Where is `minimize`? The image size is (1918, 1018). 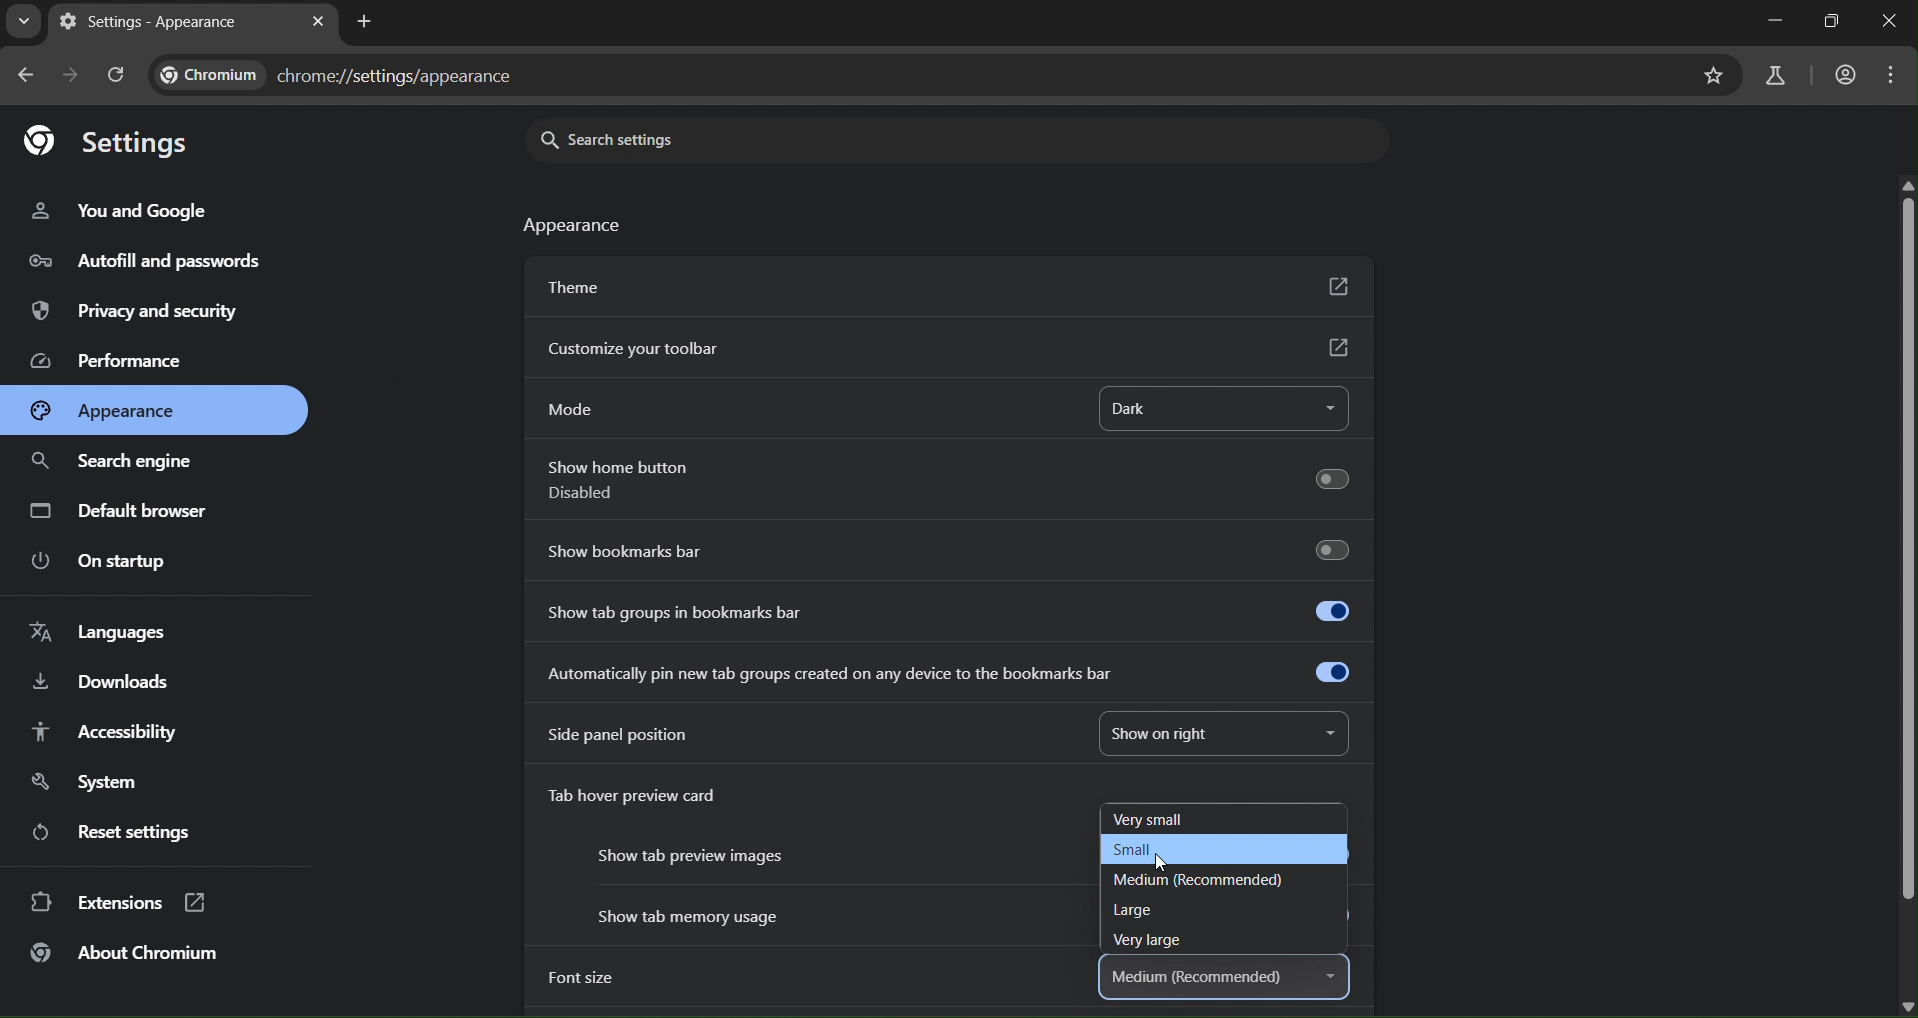 minimize is located at coordinates (1777, 21).